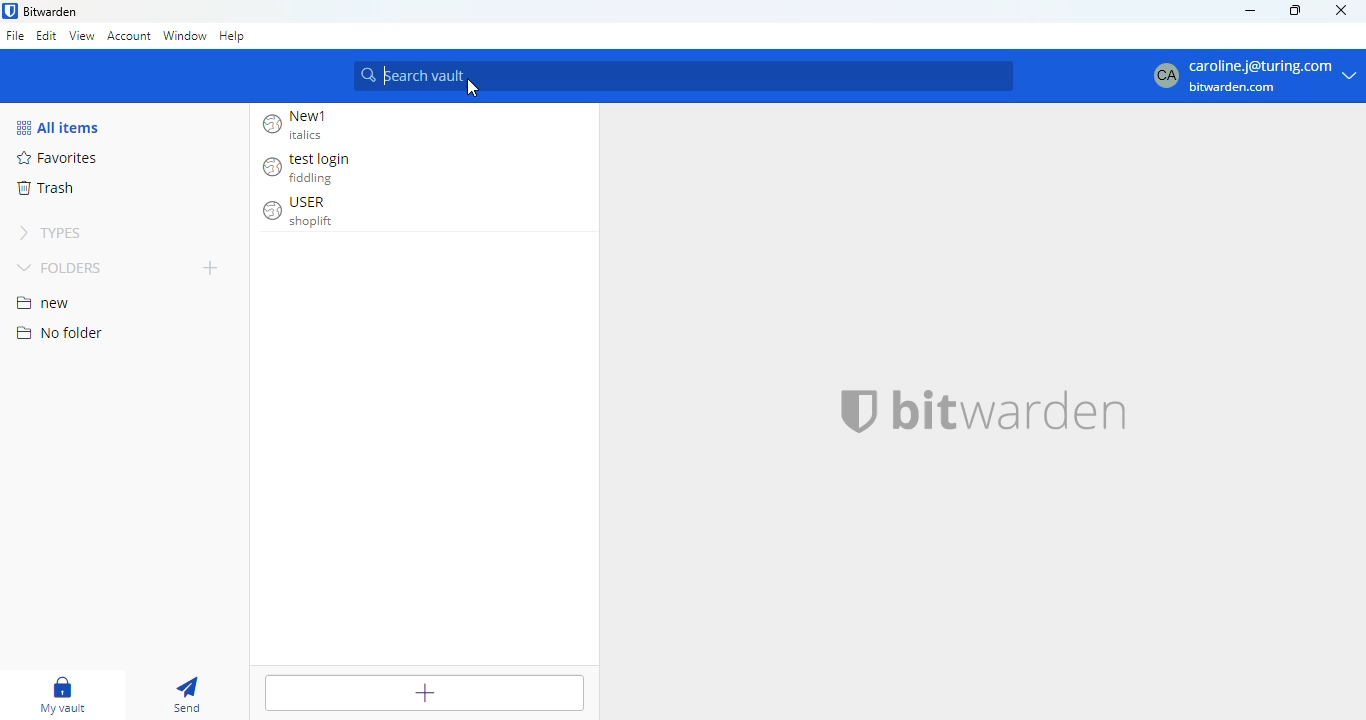  I want to click on no folder, so click(60, 332).